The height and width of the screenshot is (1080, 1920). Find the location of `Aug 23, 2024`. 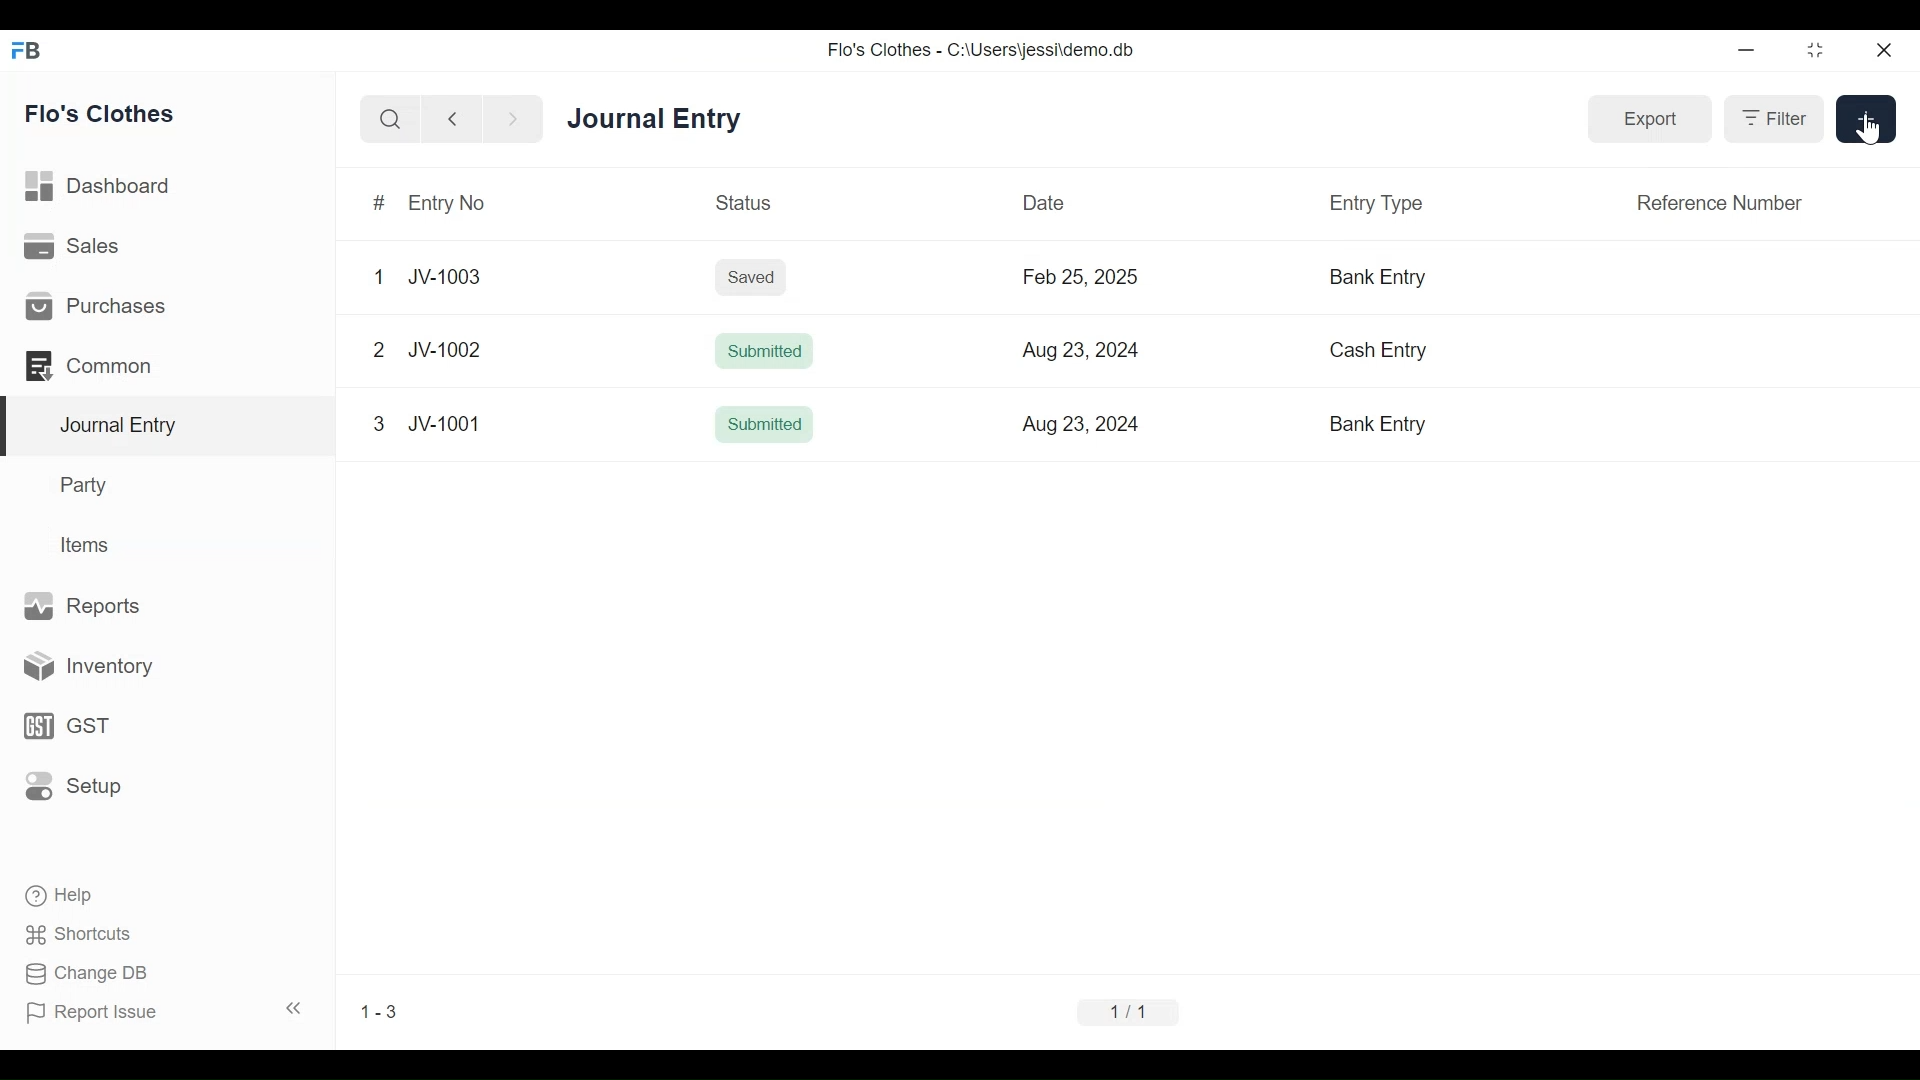

Aug 23, 2024 is located at coordinates (1086, 349).